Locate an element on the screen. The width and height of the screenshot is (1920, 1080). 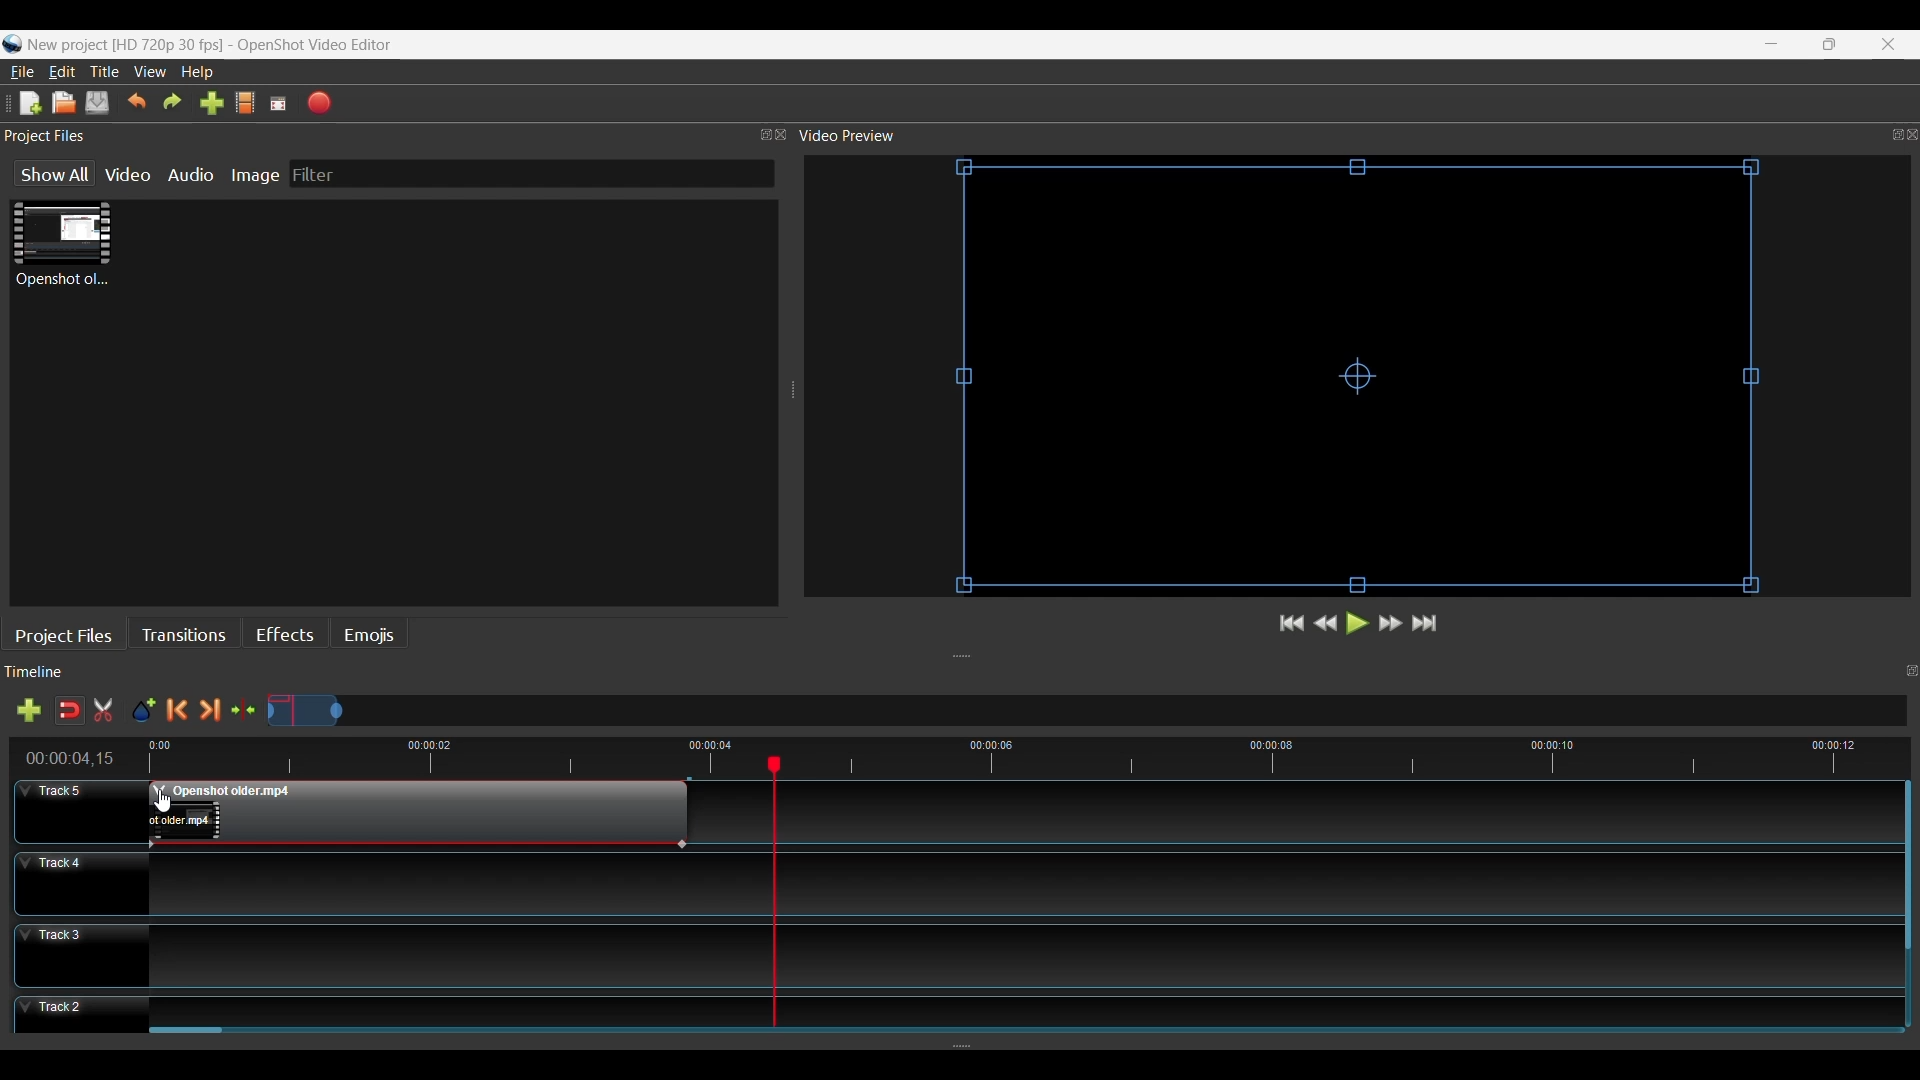
Track Header is located at coordinates (81, 954).